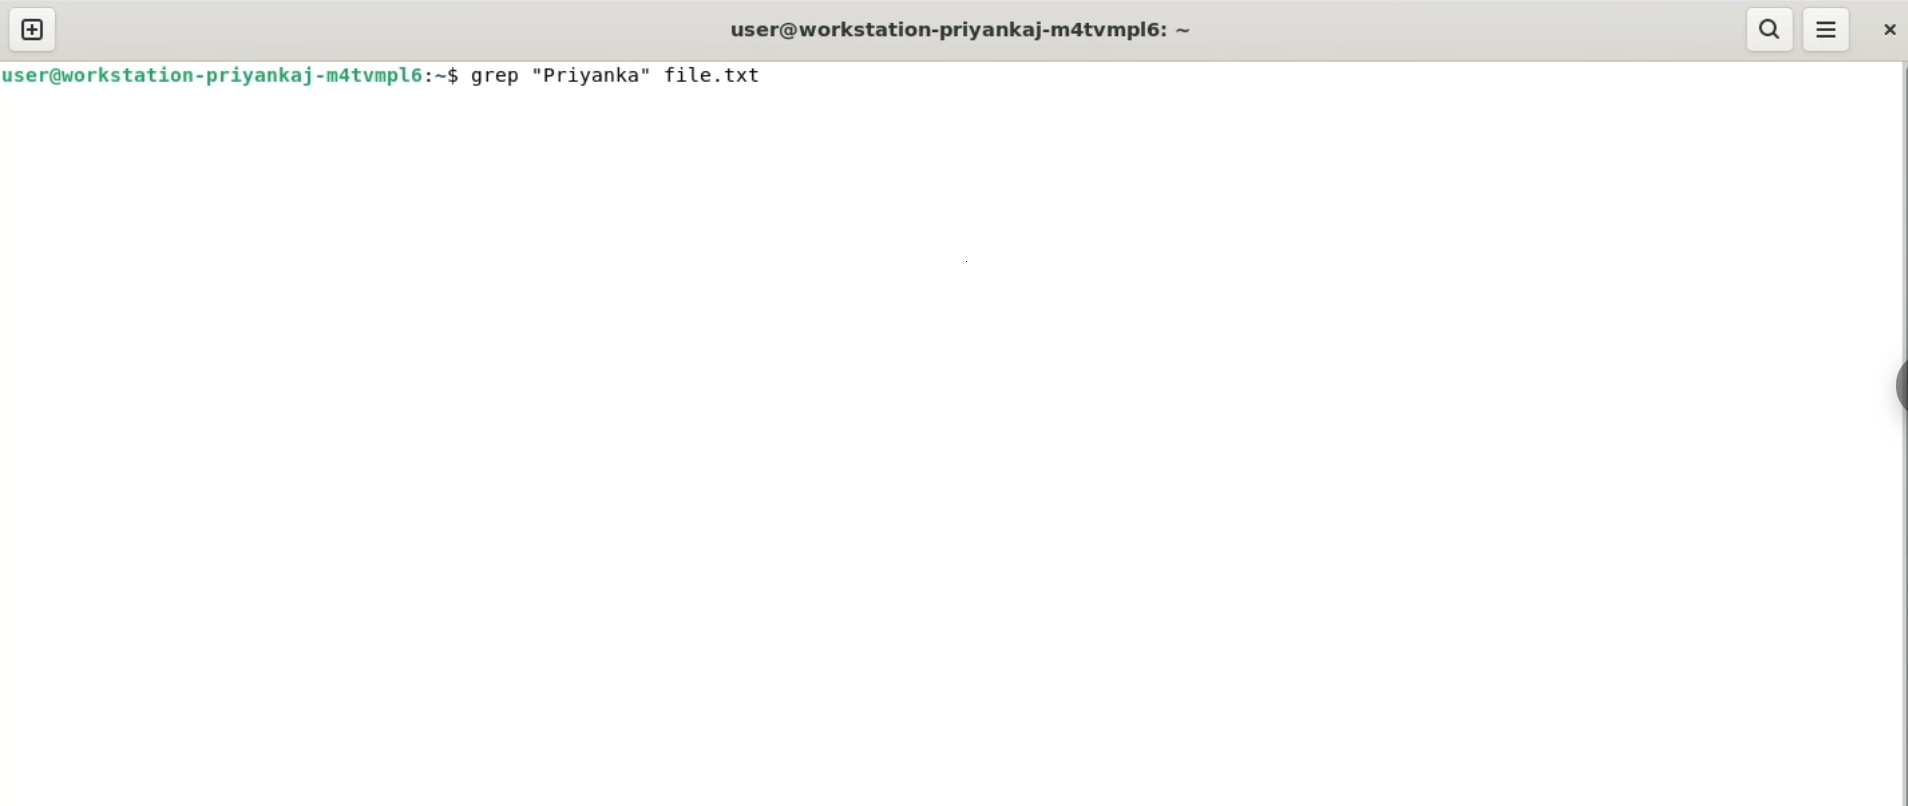 The width and height of the screenshot is (1908, 806). Describe the element at coordinates (1772, 29) in the screenshot. I see `search` at that location.